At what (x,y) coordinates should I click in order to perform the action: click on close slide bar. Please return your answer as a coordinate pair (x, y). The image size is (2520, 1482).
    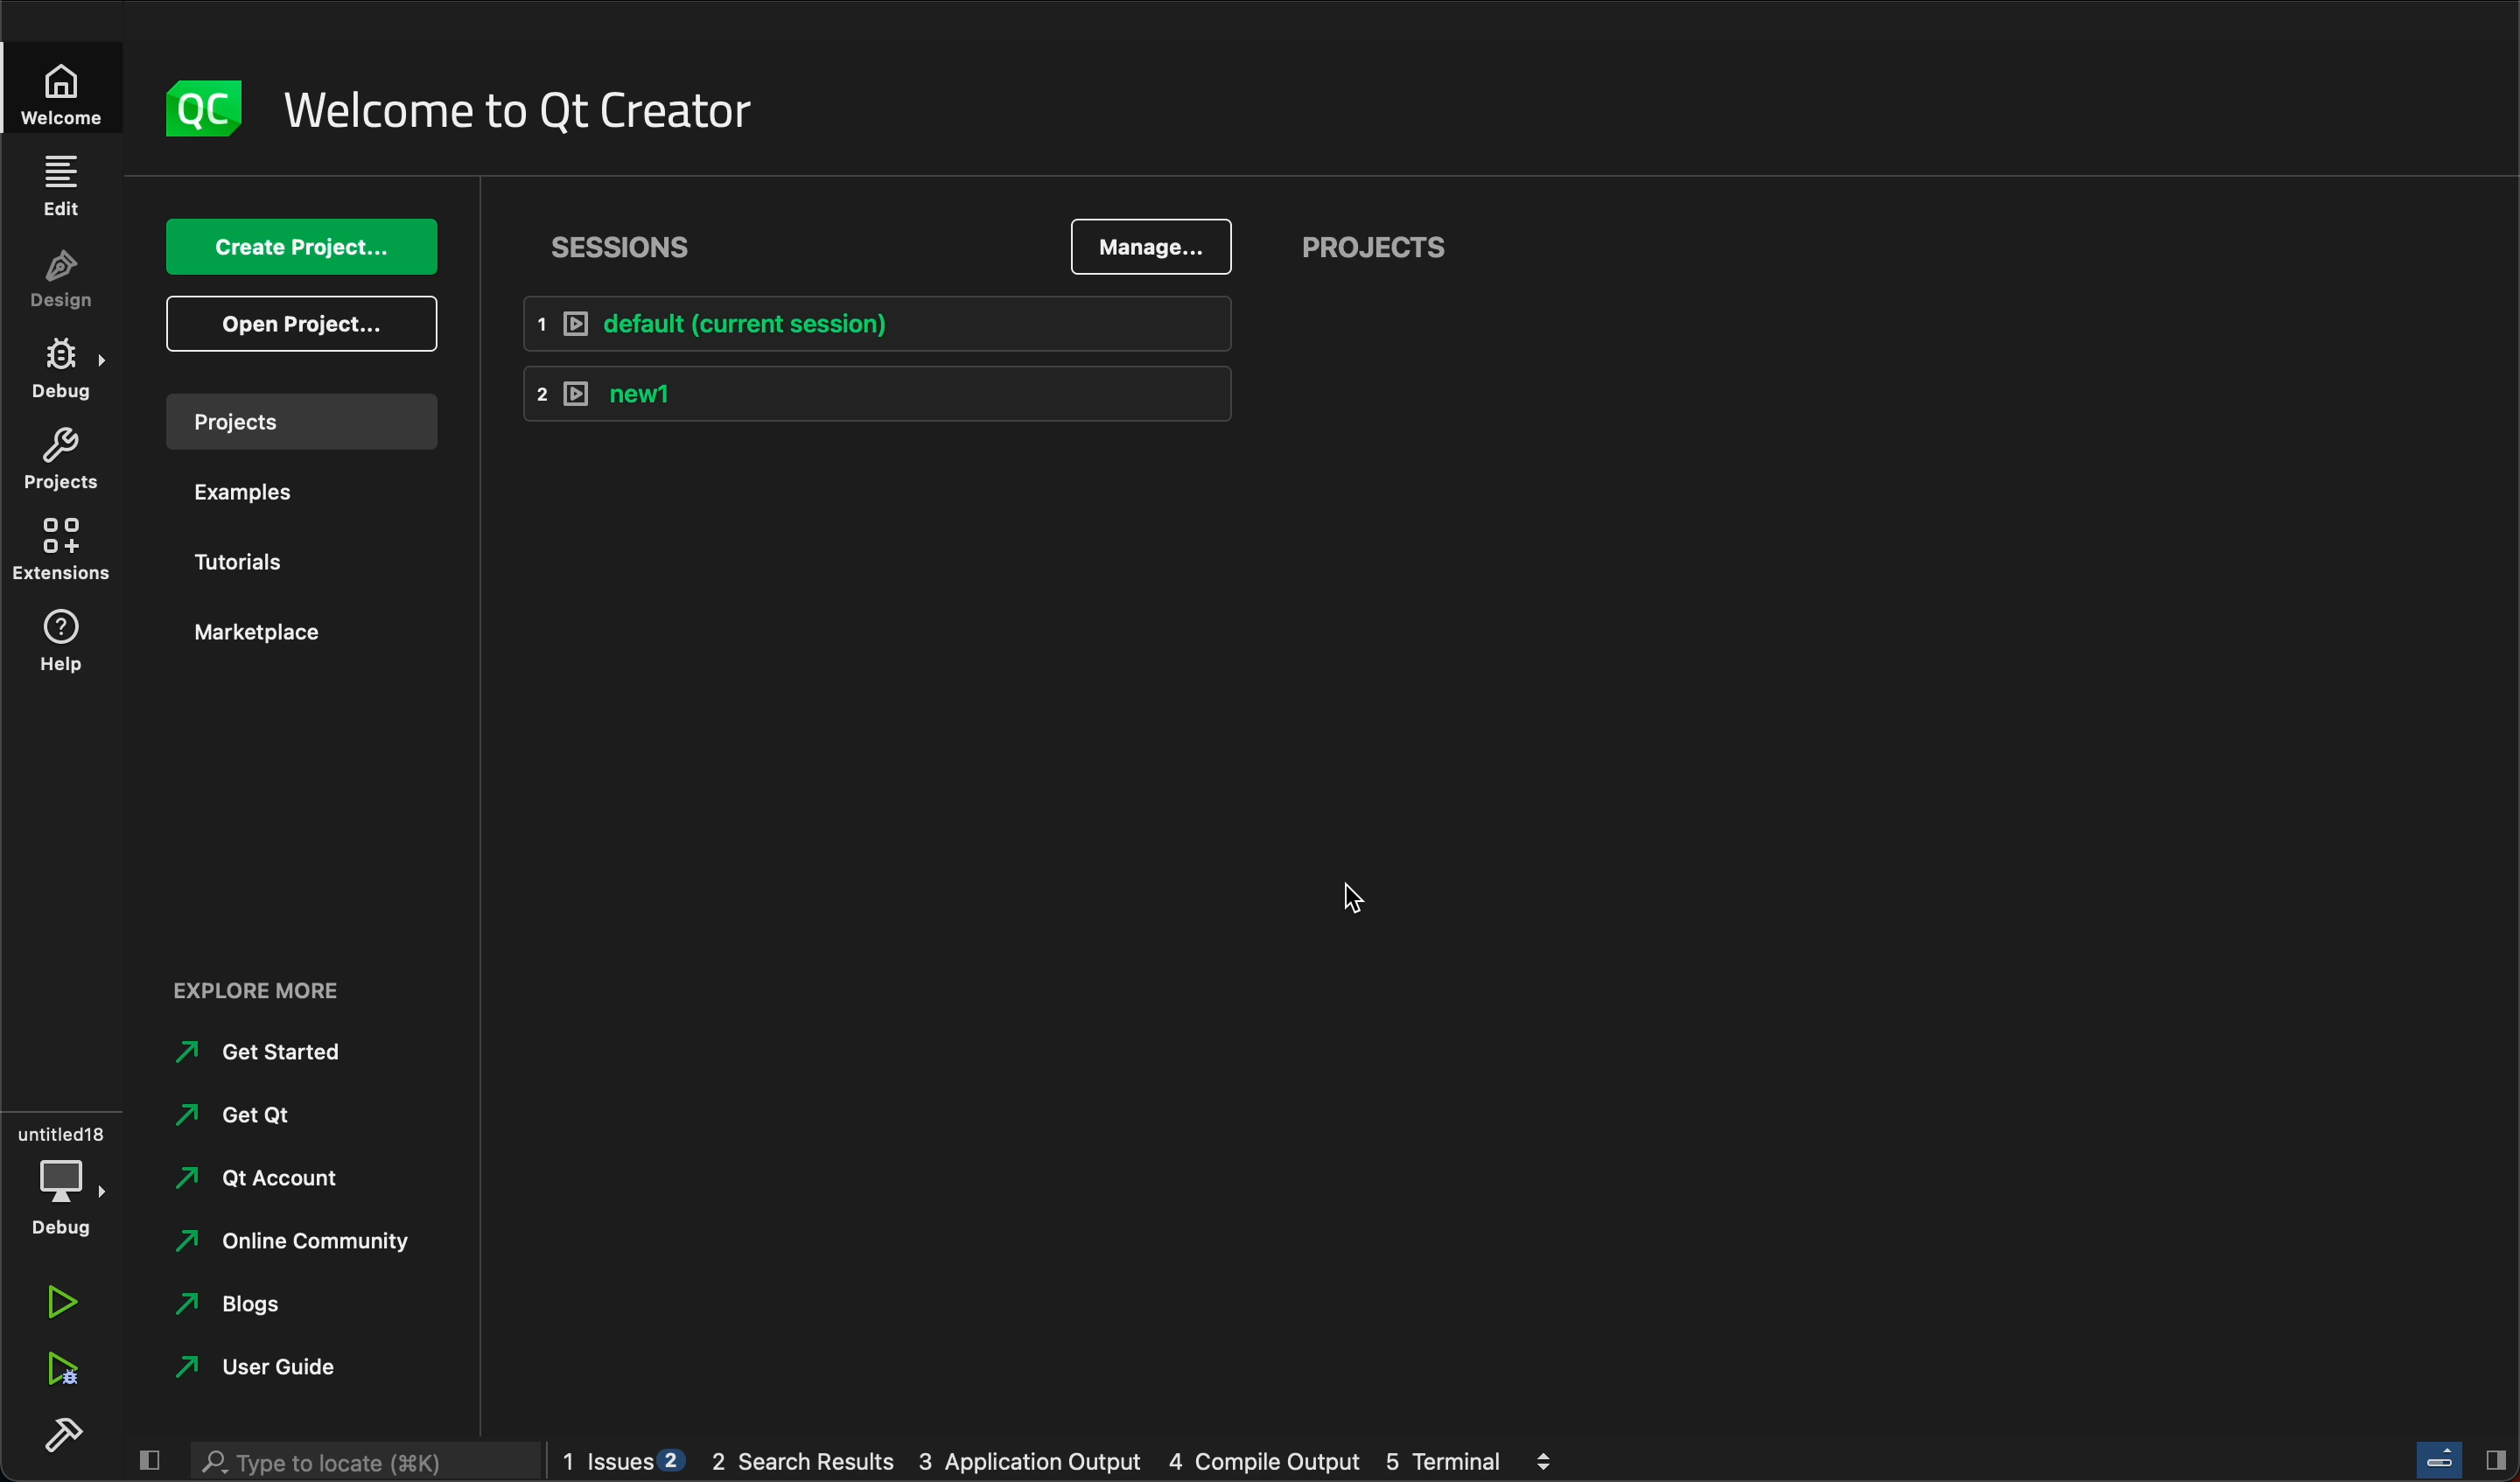
    Looking at the image, I should click on (2465, 1458).